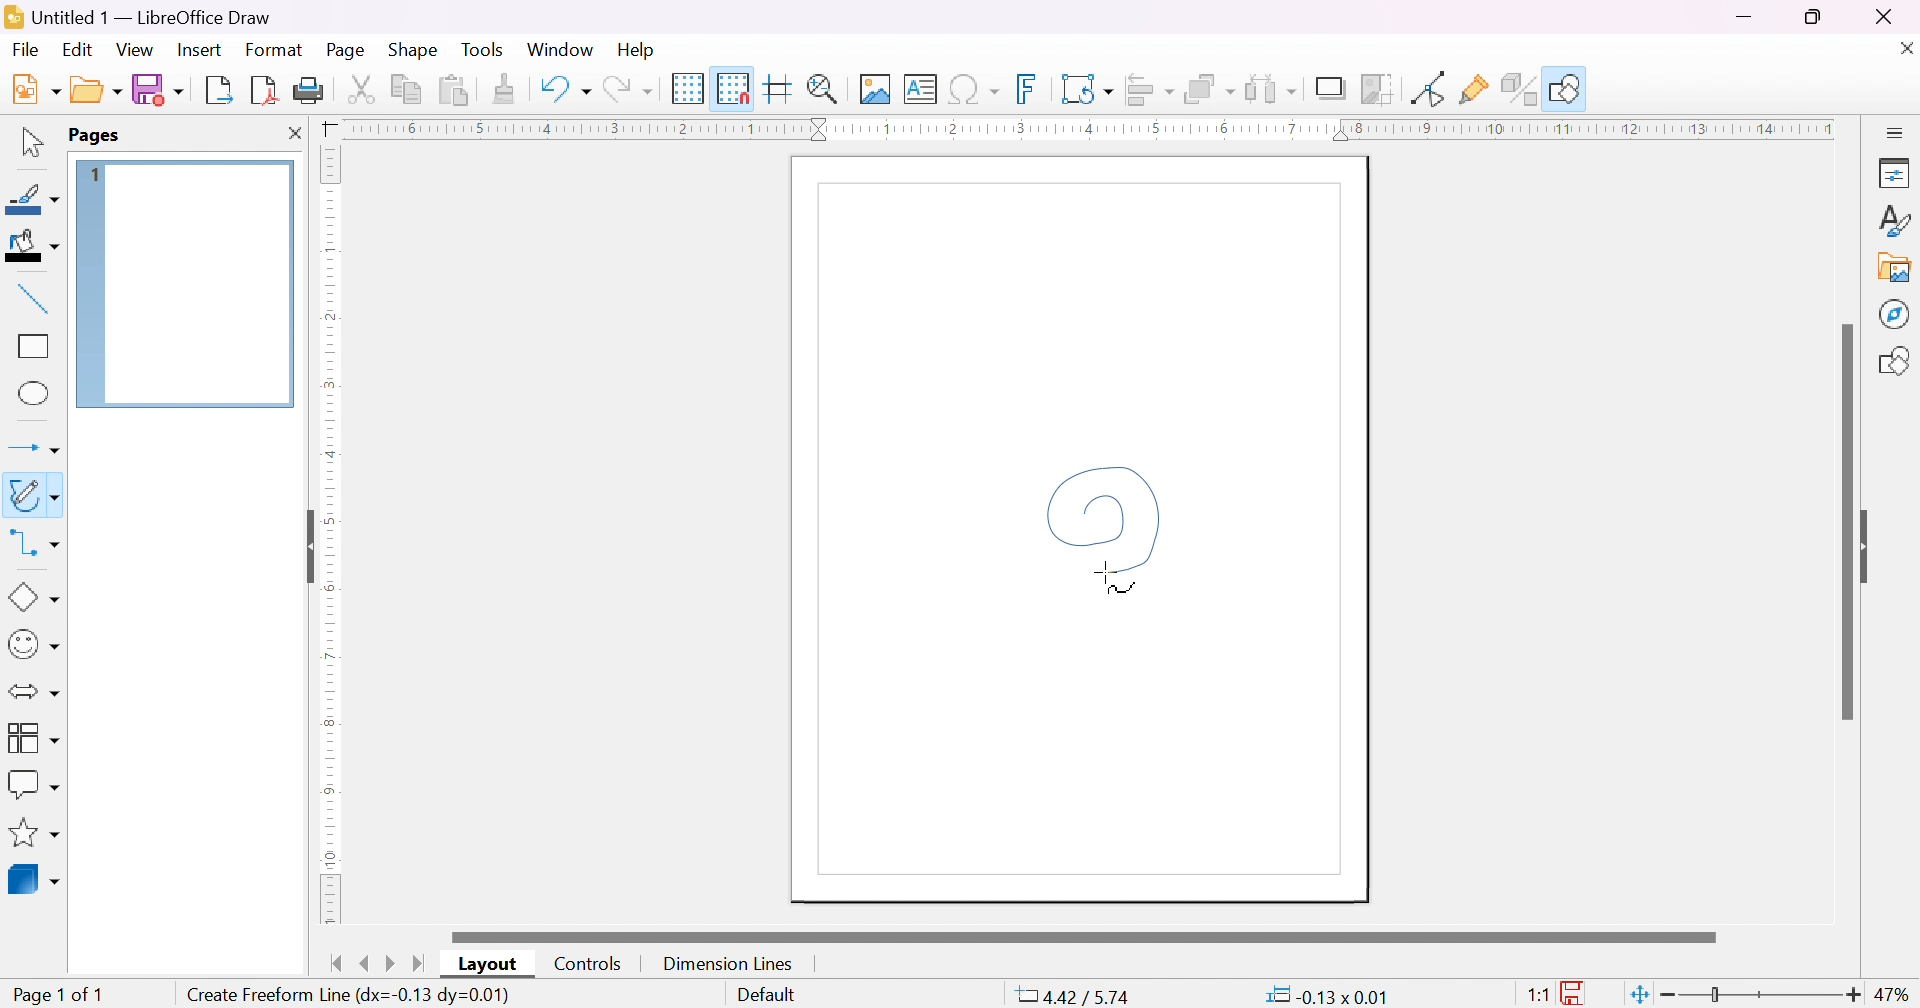  Describe the element at coordinates (413, 47) in the screenshot. I see `shape` at that location.